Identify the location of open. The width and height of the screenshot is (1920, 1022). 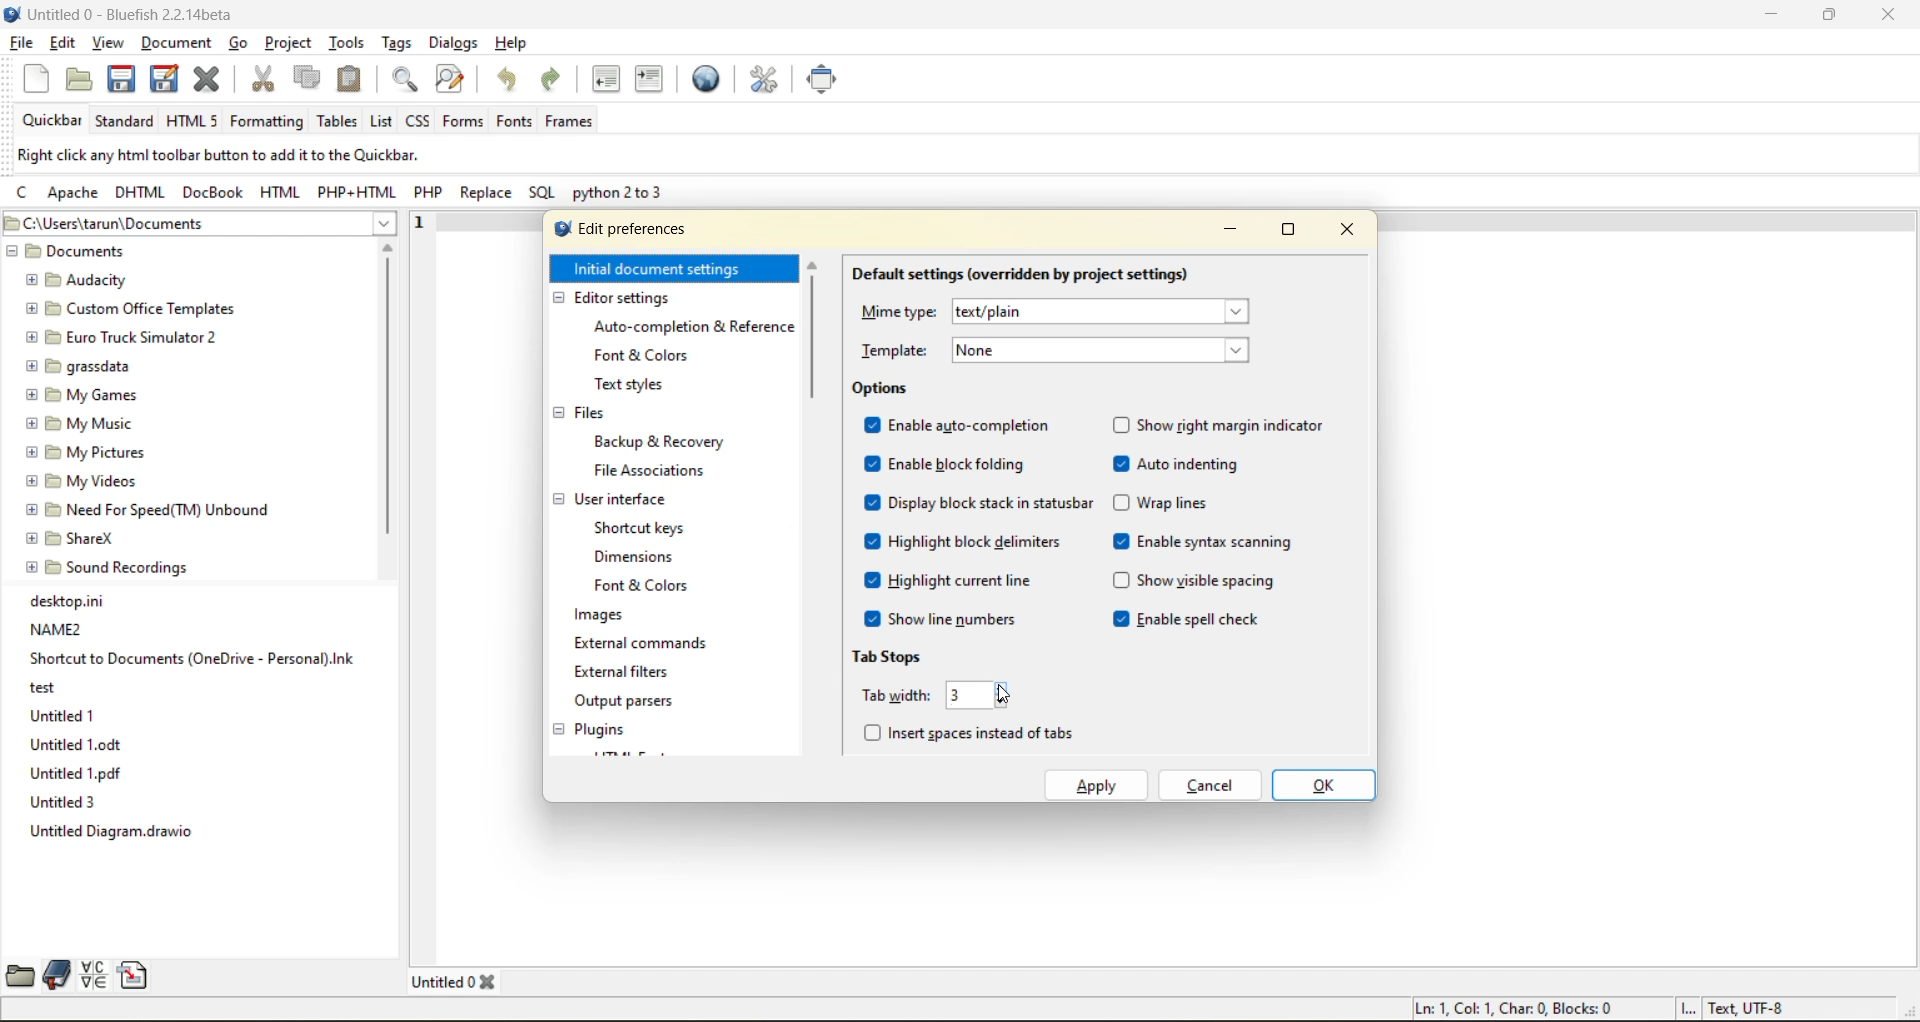
(77, 80).